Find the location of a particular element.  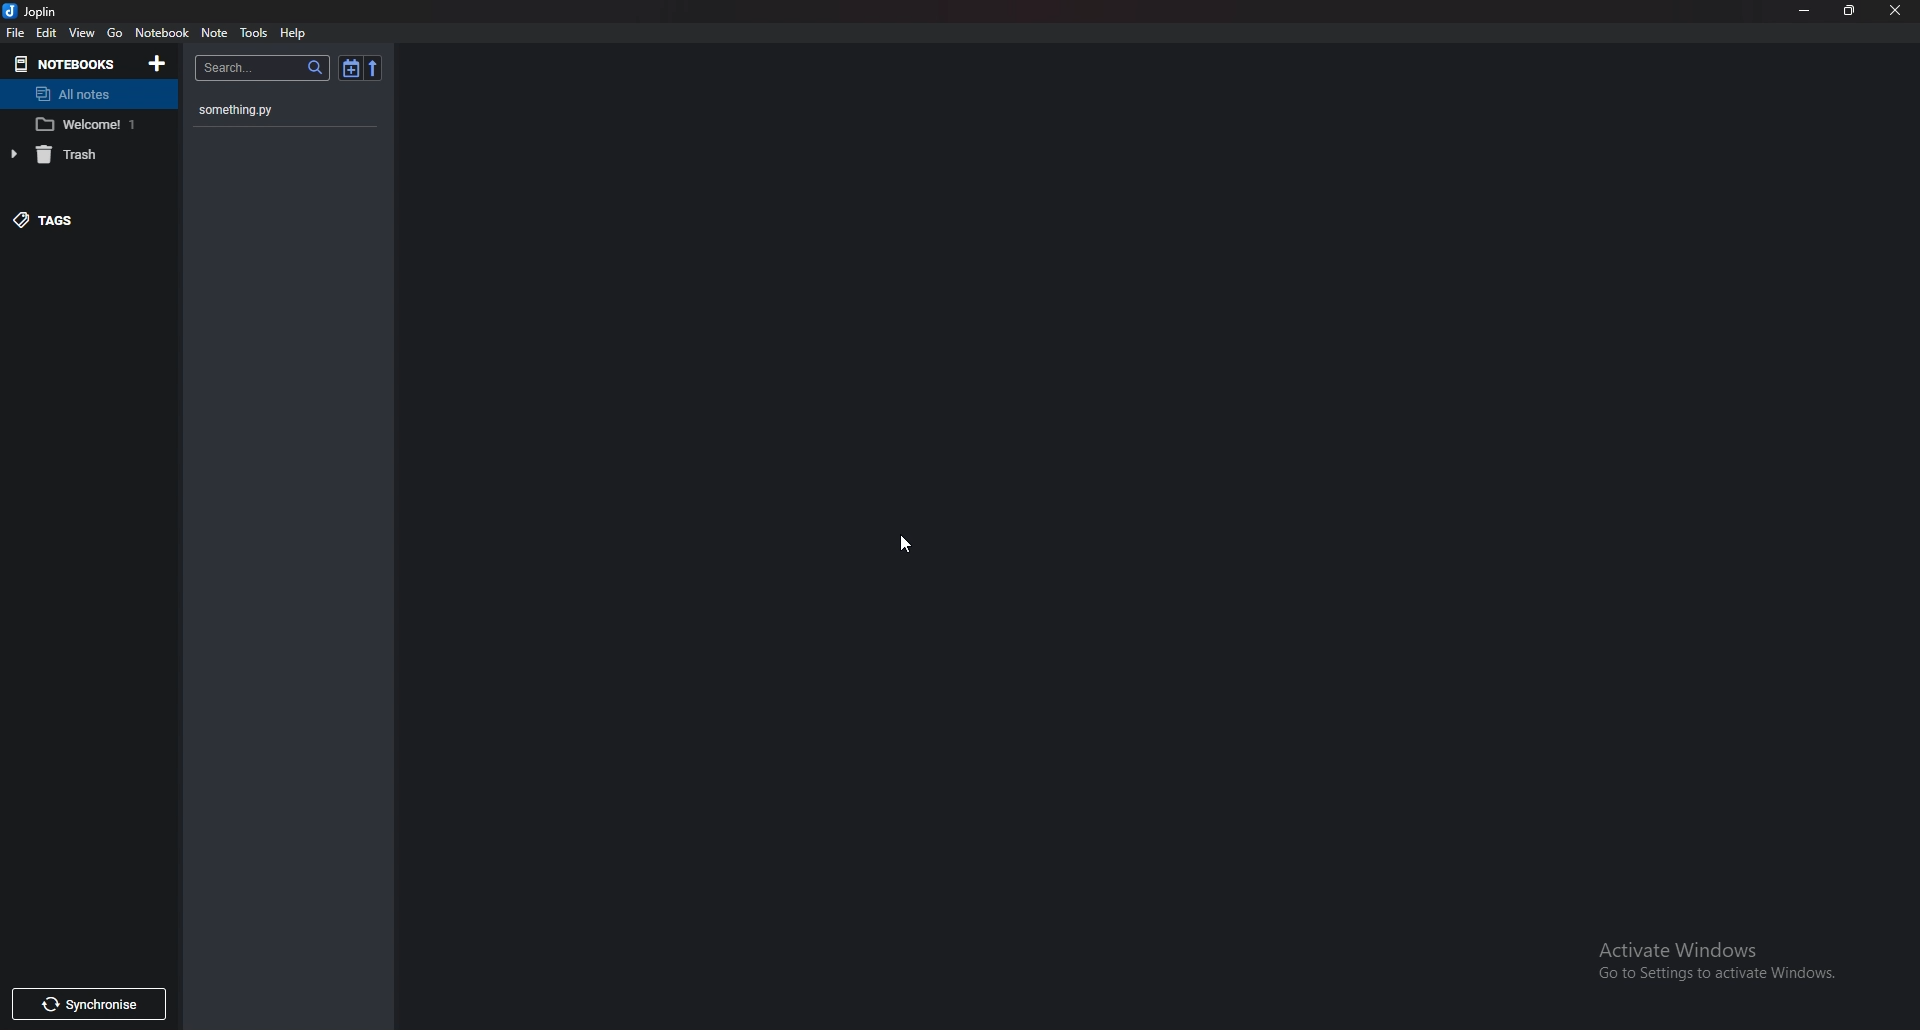

Toggle sort order is located at coordinates (350, 68).